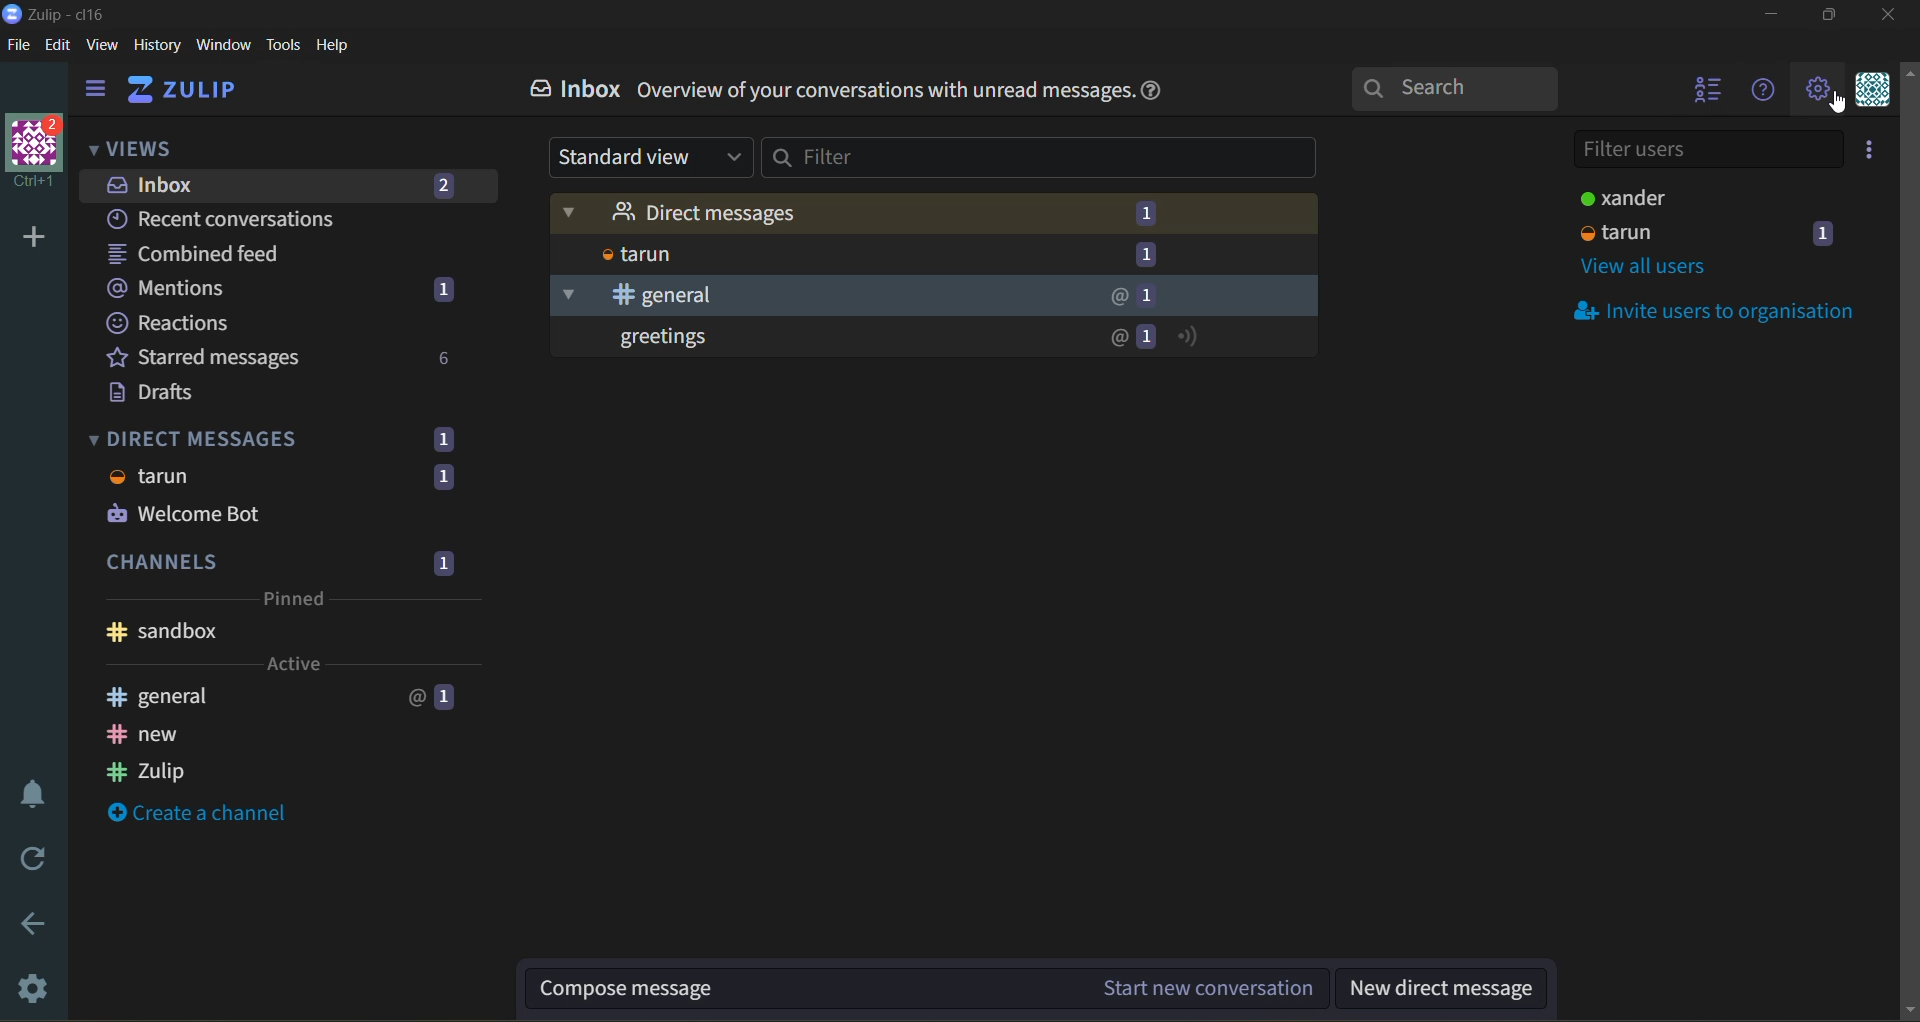  Describe the element at coordinates (903, 91) in the screenshot. I see `info` at that location.